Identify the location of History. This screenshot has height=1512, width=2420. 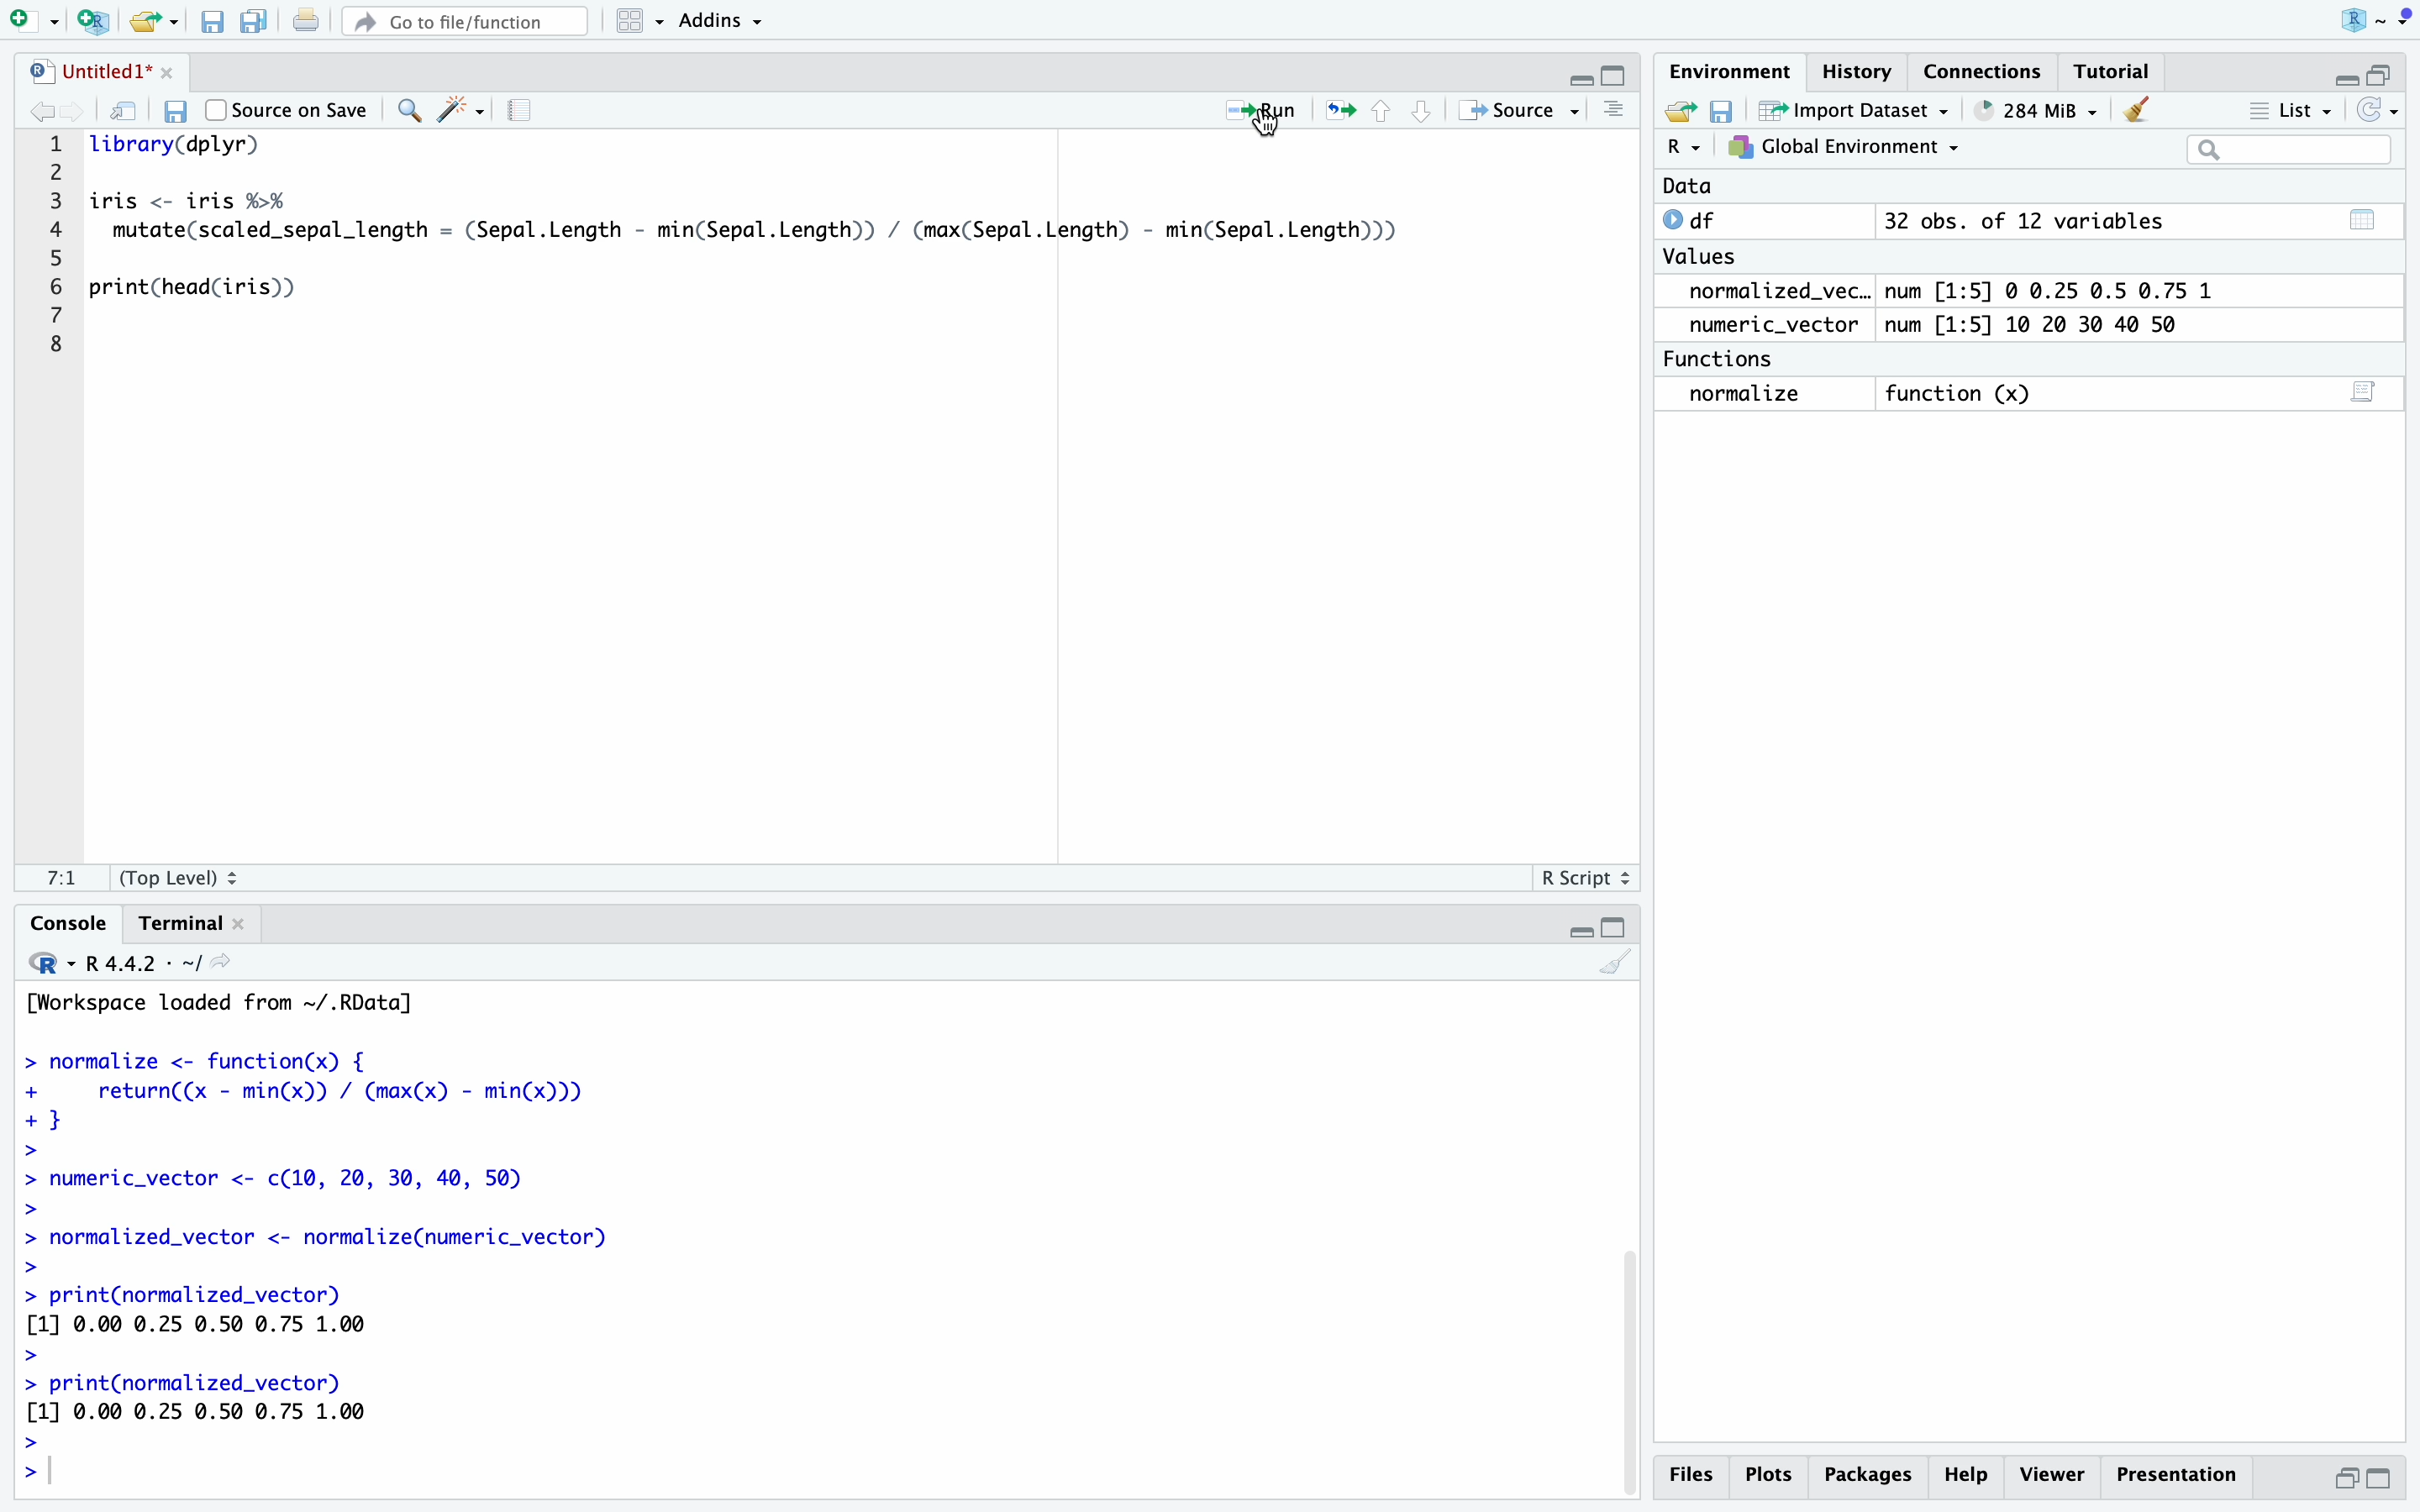
(1859, 76).